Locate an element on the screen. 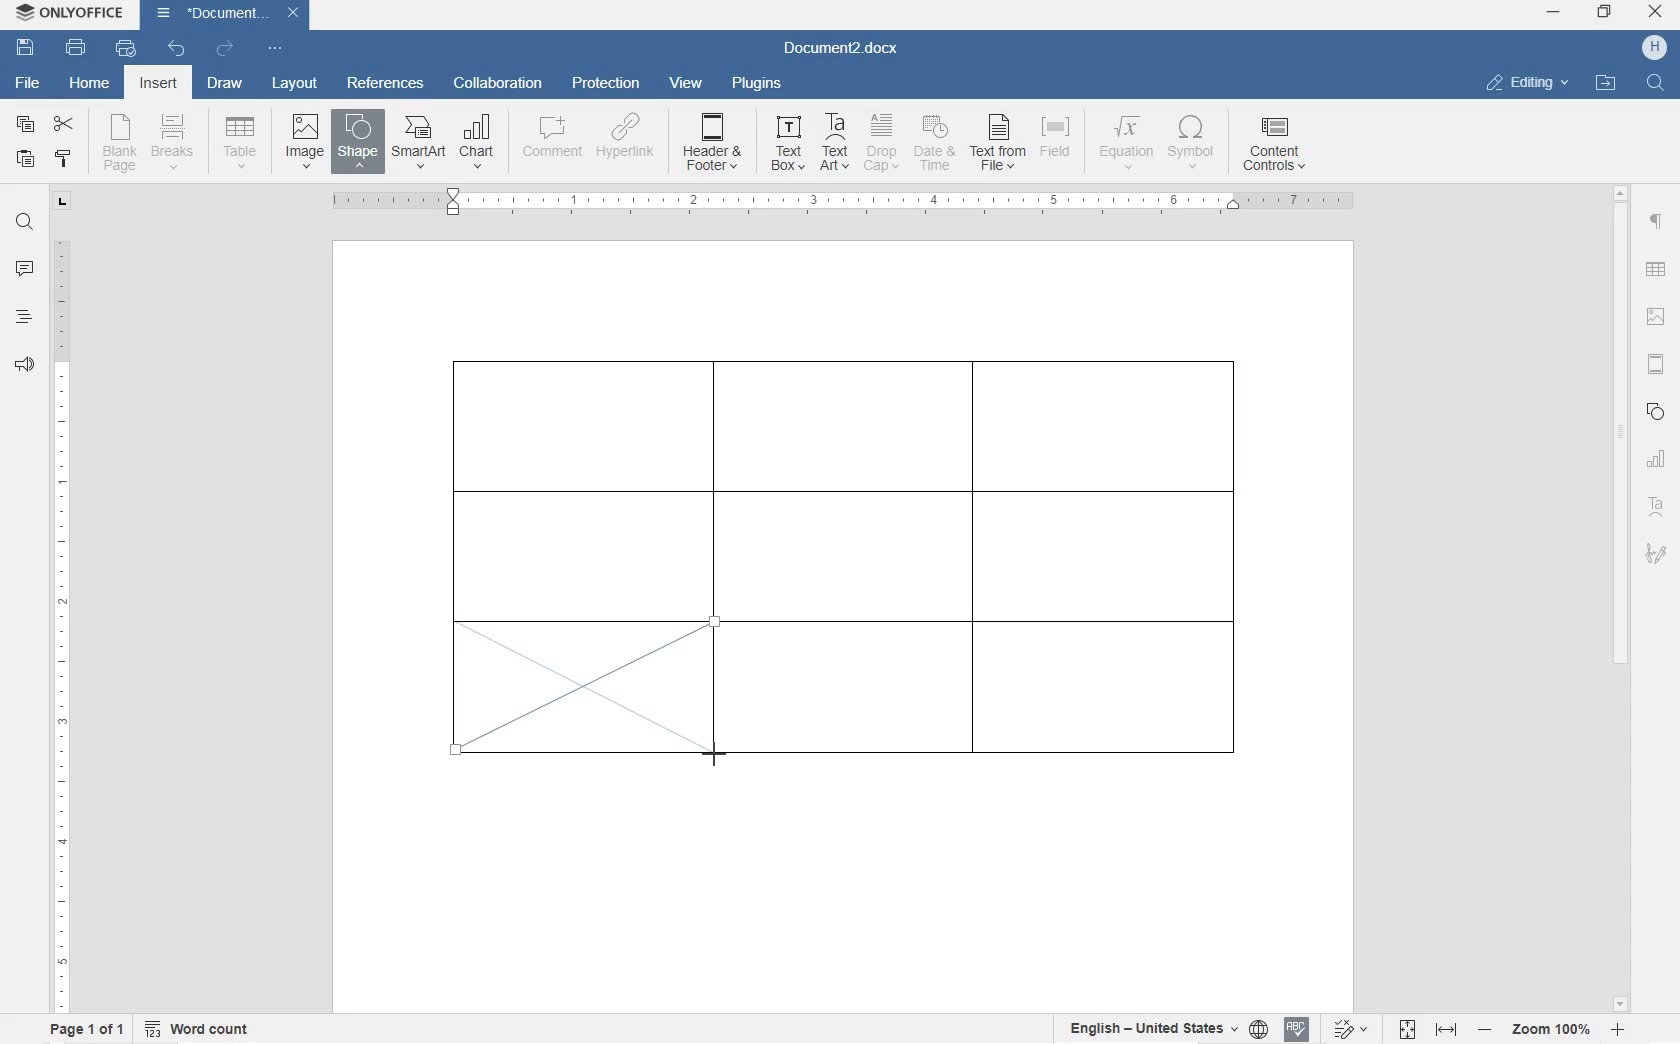 This screenshot has height=1044, width=1680. paragraph settings is located at coordinates (1657, 222).